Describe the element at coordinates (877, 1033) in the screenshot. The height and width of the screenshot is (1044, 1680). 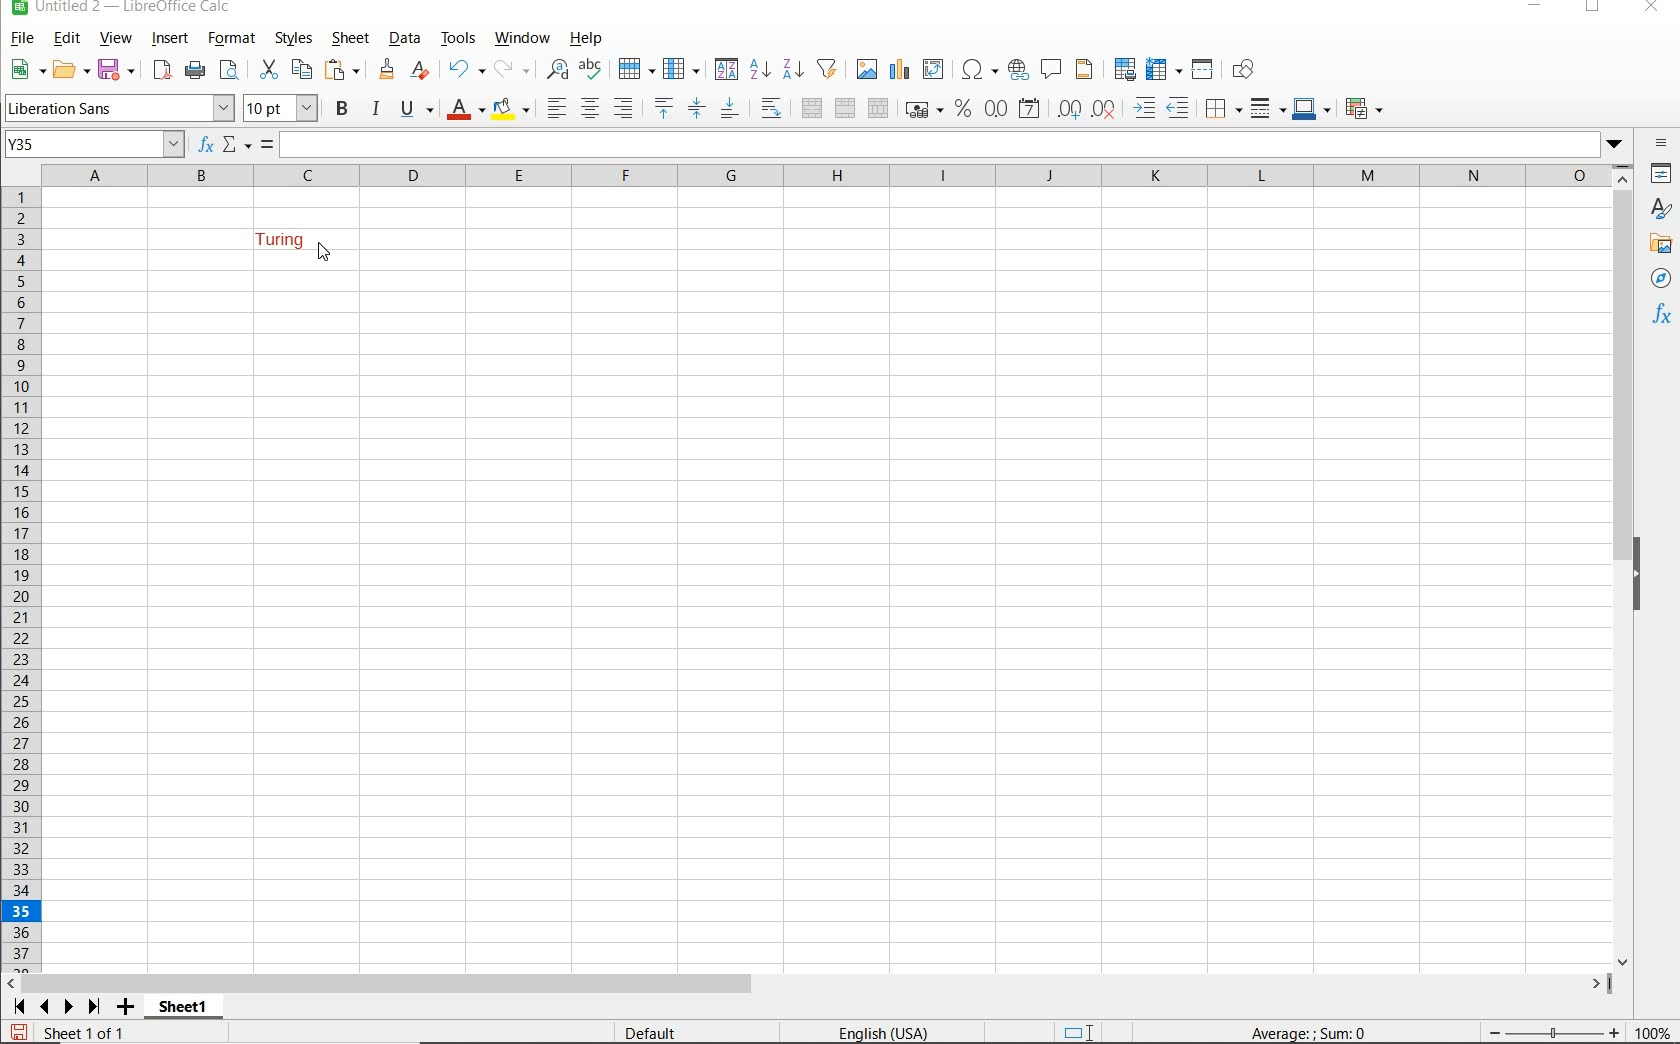
I see `TEXT LANGUAGE` at that location.